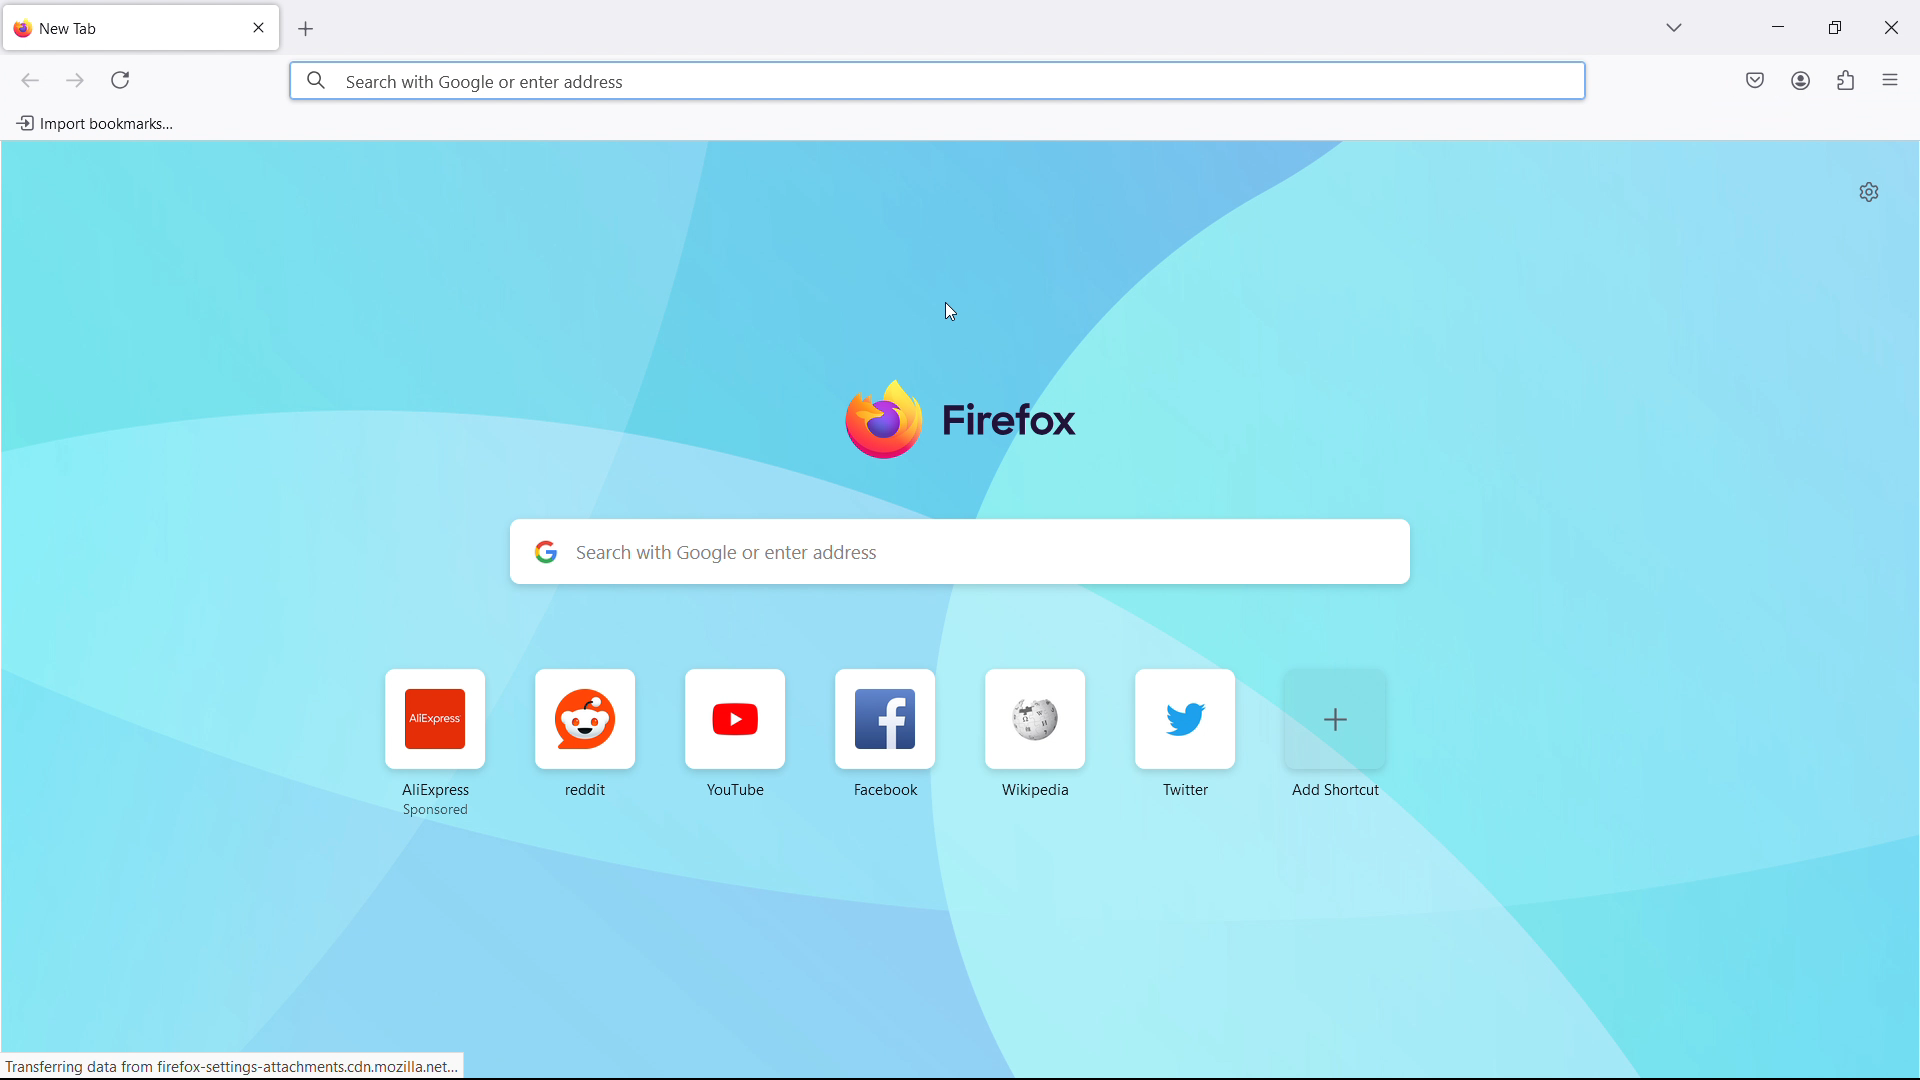 This screenshot has width=1920, height=1080. I want to click on open application menu, so click(1890, 78).